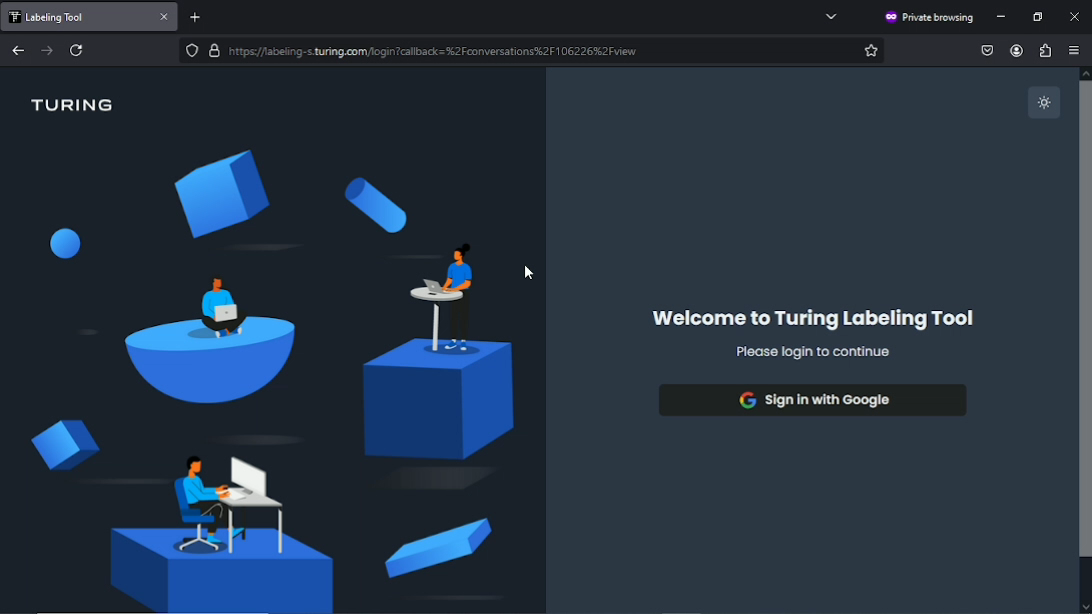 The image size is (1092, 614). I want to click on add tab, so click(204, 16).